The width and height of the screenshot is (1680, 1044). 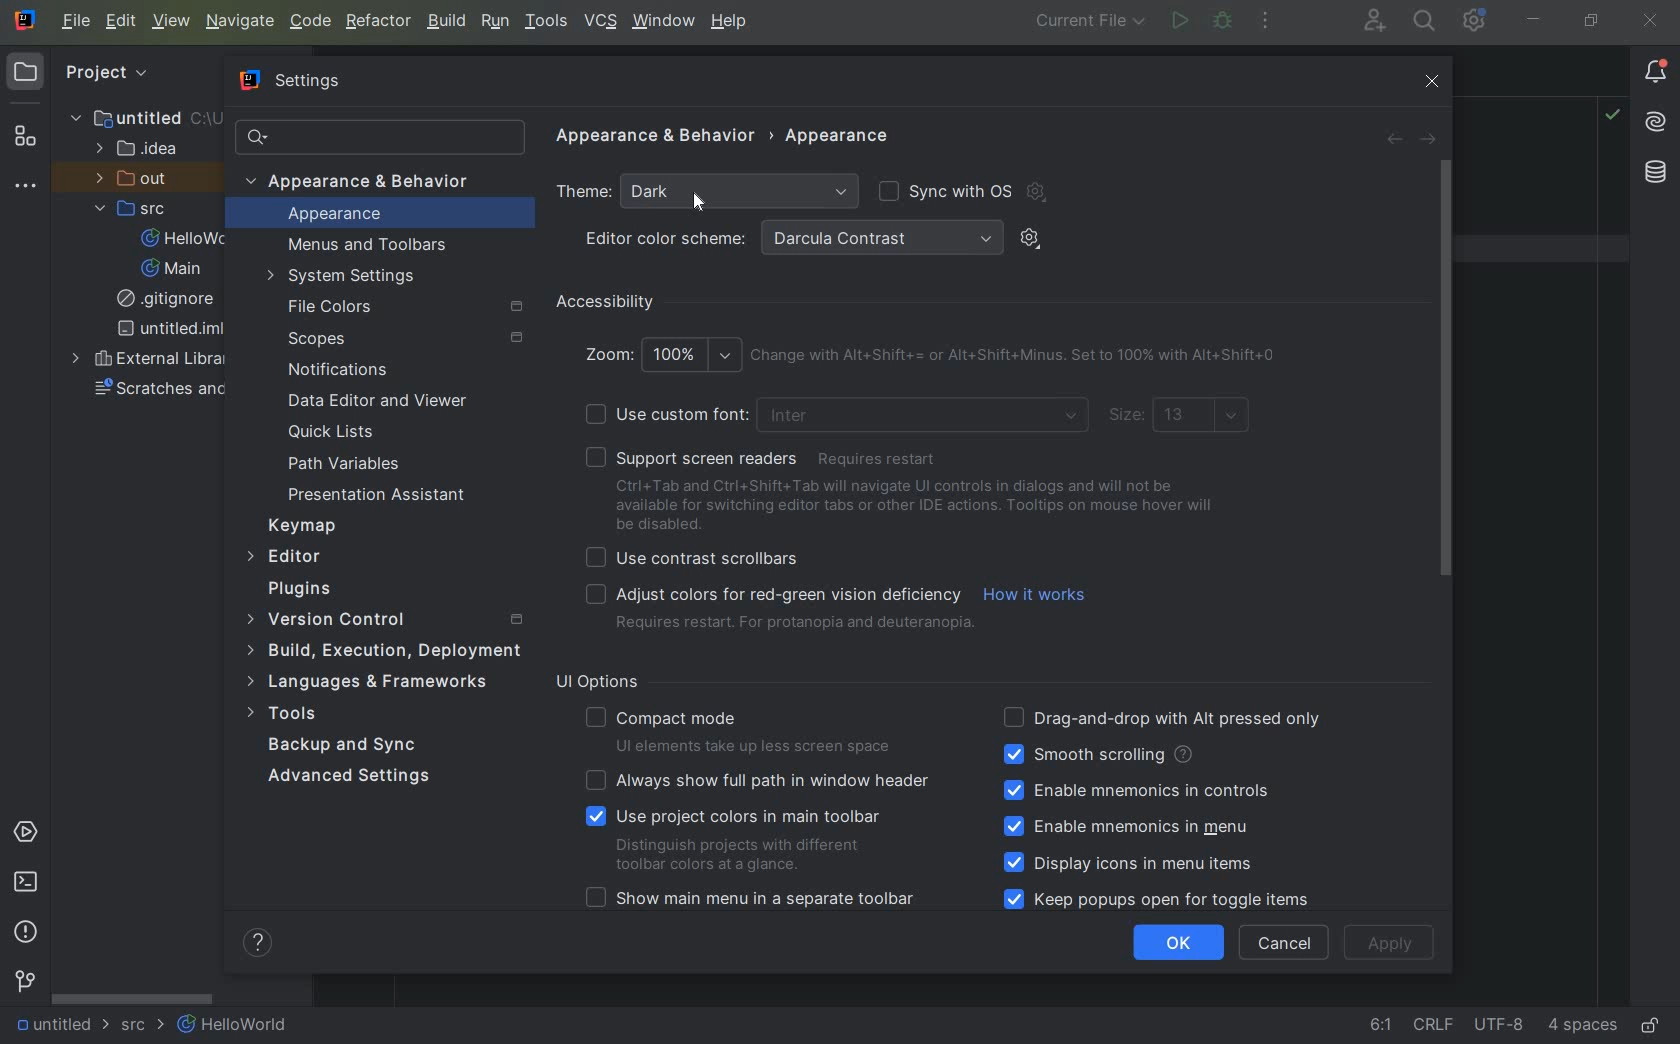 I want to click on SETTINGS, so click(x=288, y=78).